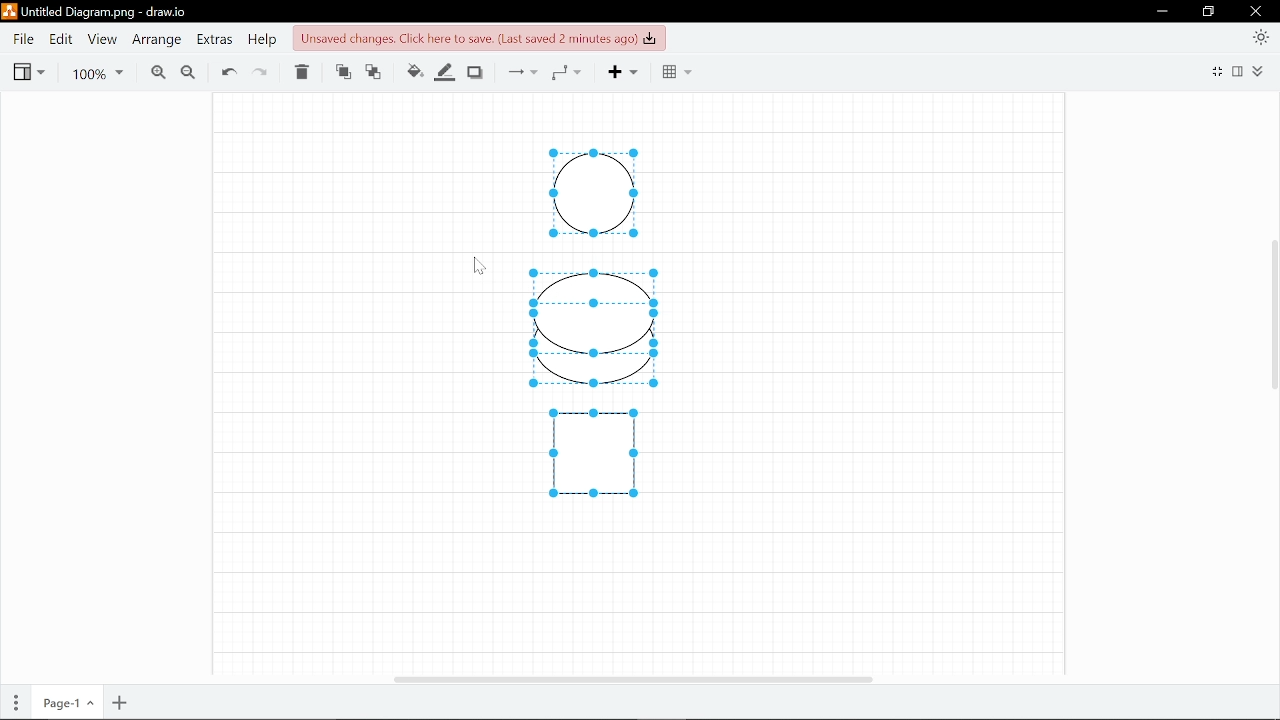 This screenshot has width=1280, height=720. I want to click on Fill color, so click(414, 71).